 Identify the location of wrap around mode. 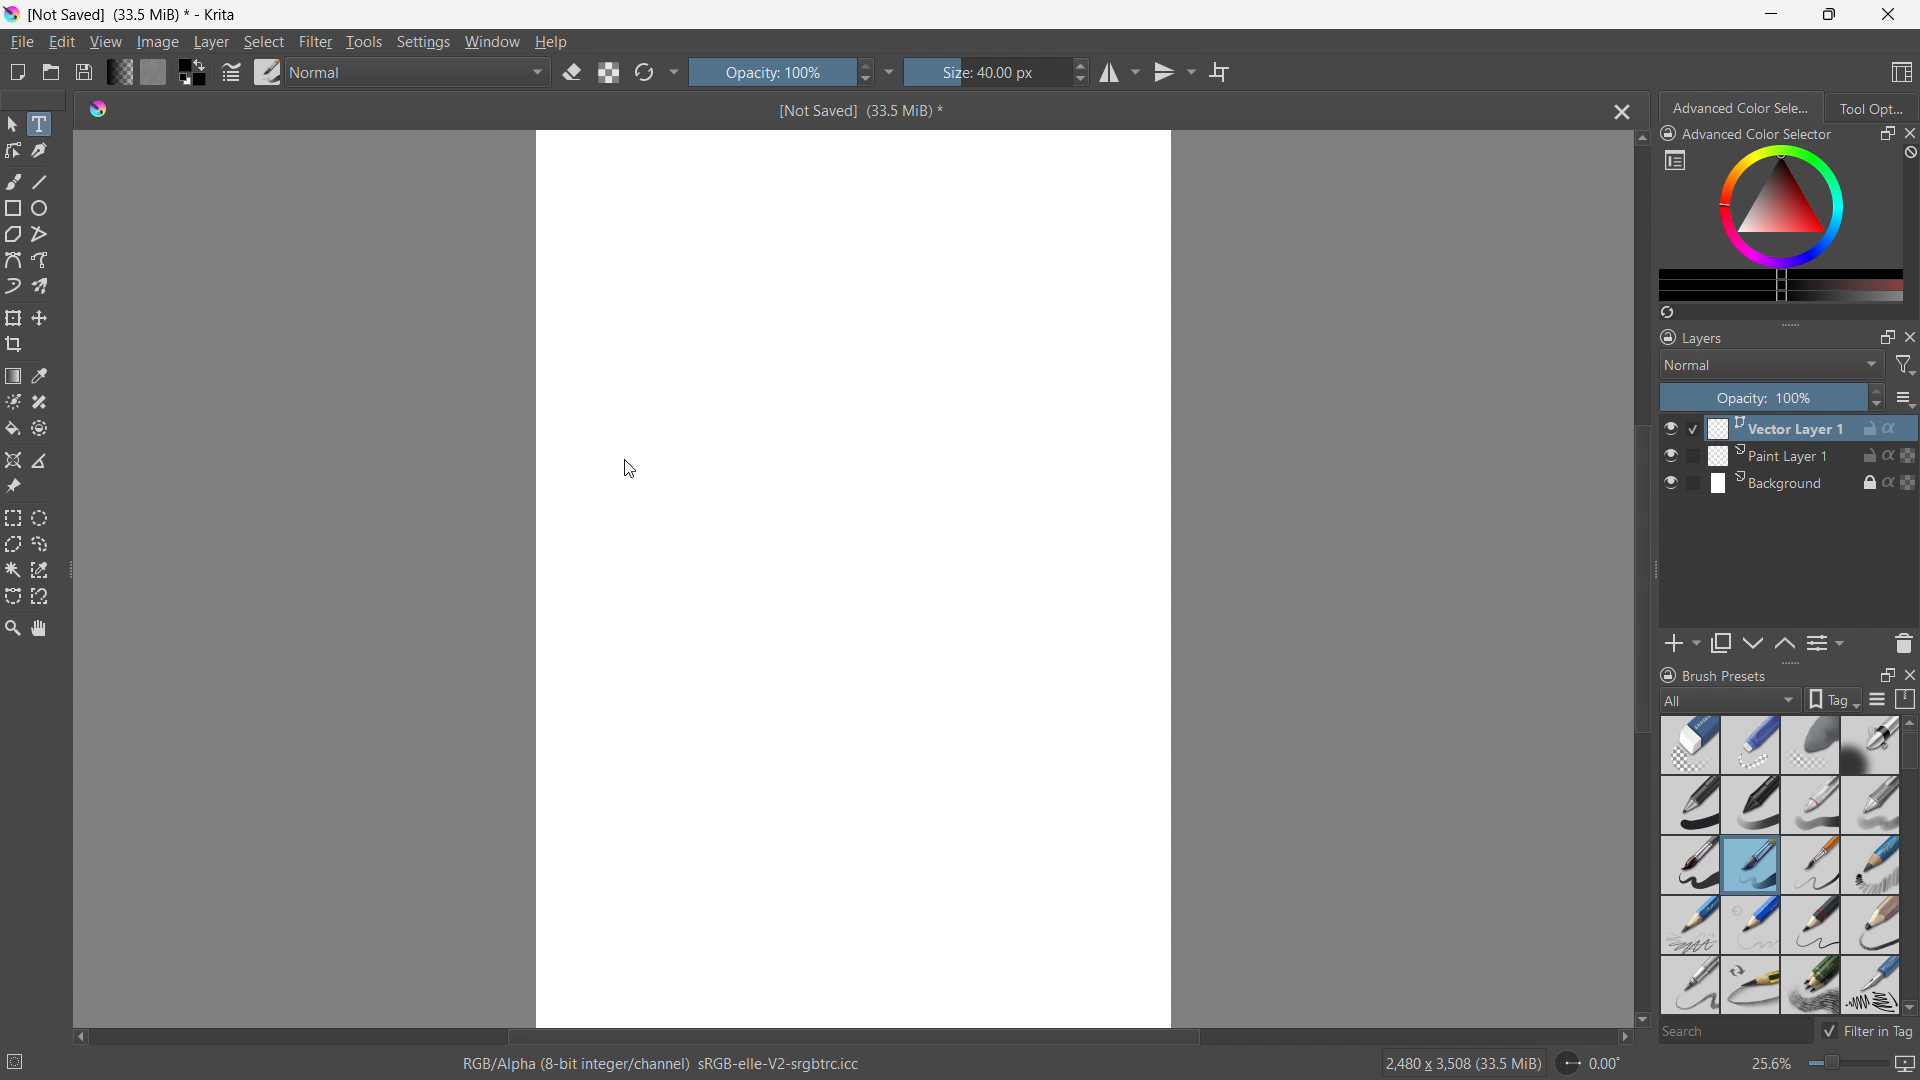
(1220, 71).